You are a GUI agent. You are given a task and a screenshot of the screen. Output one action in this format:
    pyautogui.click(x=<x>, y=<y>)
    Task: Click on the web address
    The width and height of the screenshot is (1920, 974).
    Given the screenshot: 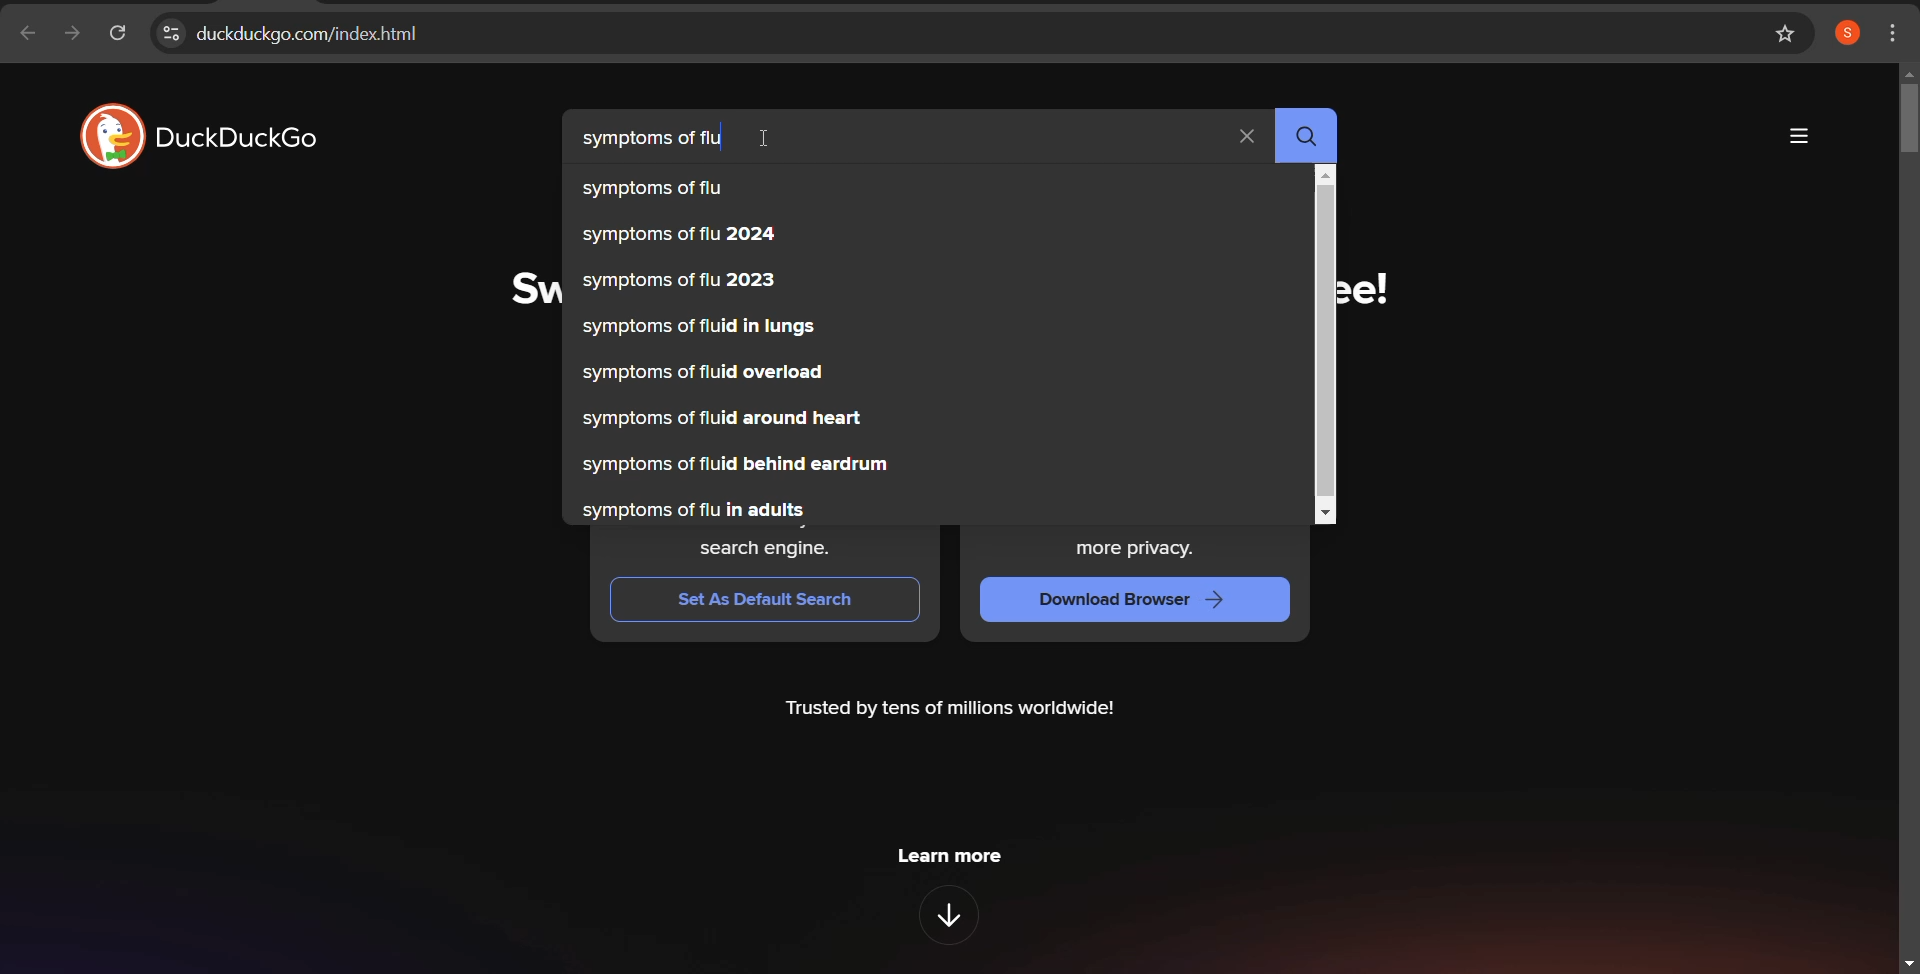 What is the action you would take?
    pyautogui.click(x=939, y=33)
    